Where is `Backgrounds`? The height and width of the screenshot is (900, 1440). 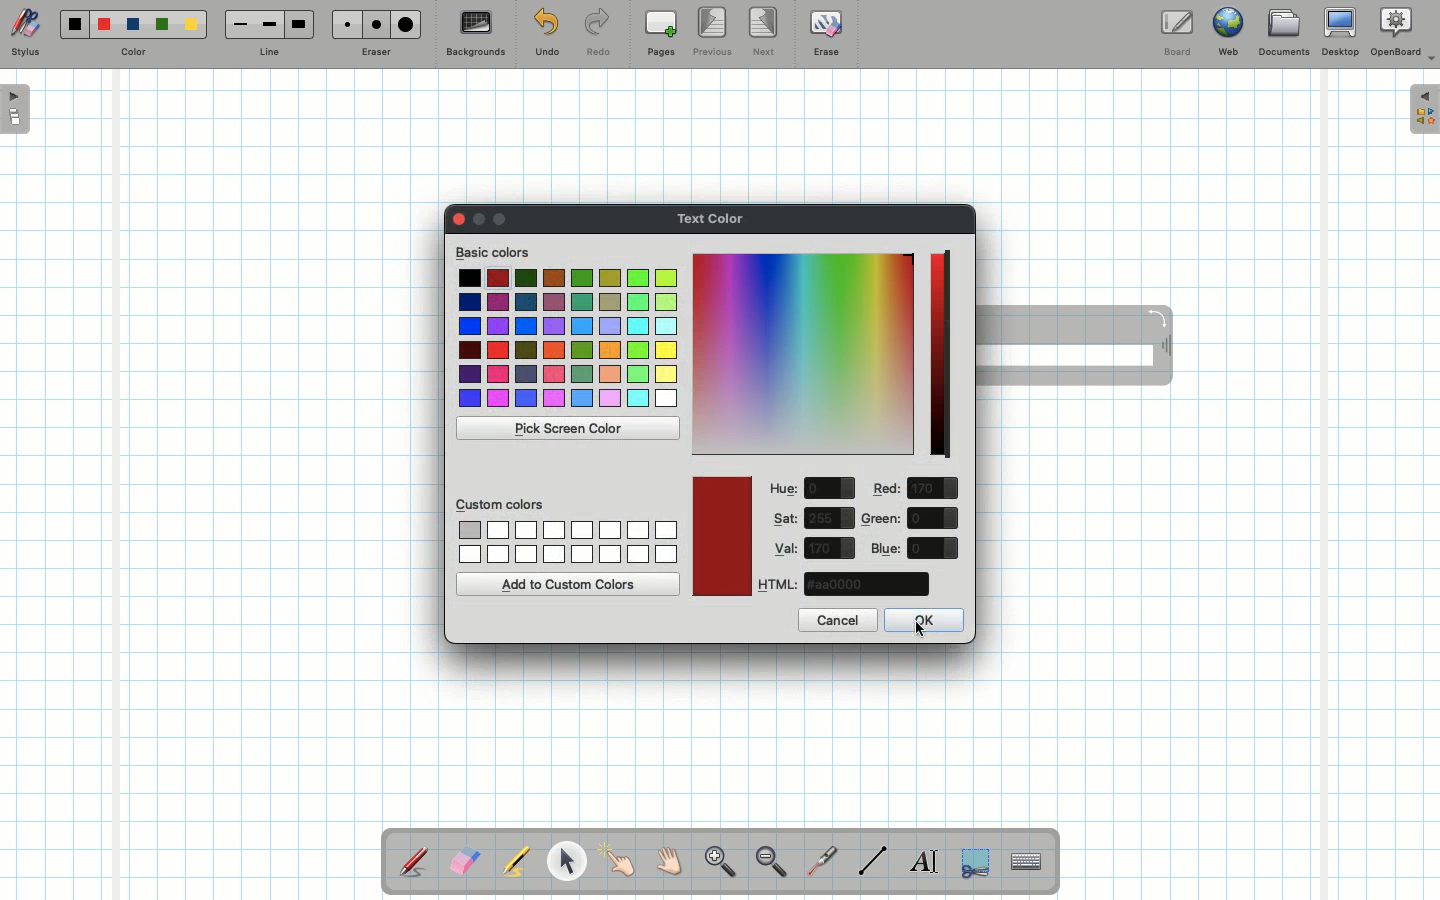
Backgrounds is located at coordinates (475, 34).